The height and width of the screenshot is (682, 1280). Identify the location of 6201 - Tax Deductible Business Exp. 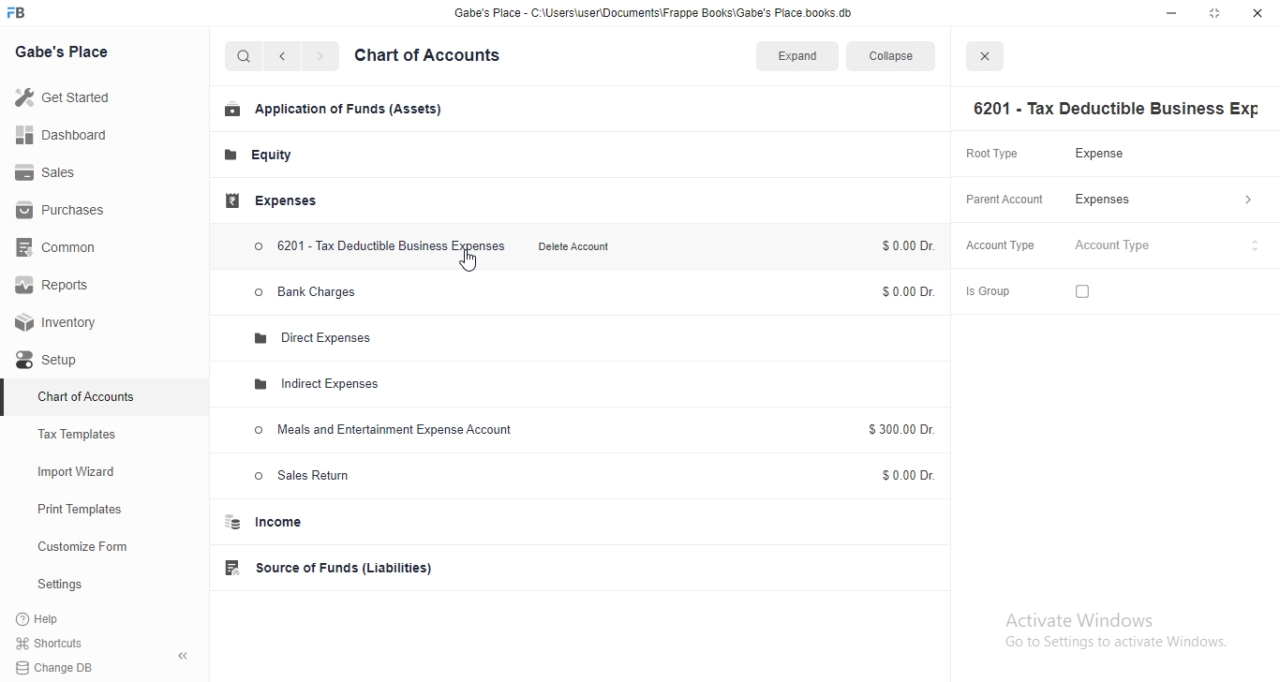
(1100, 109).